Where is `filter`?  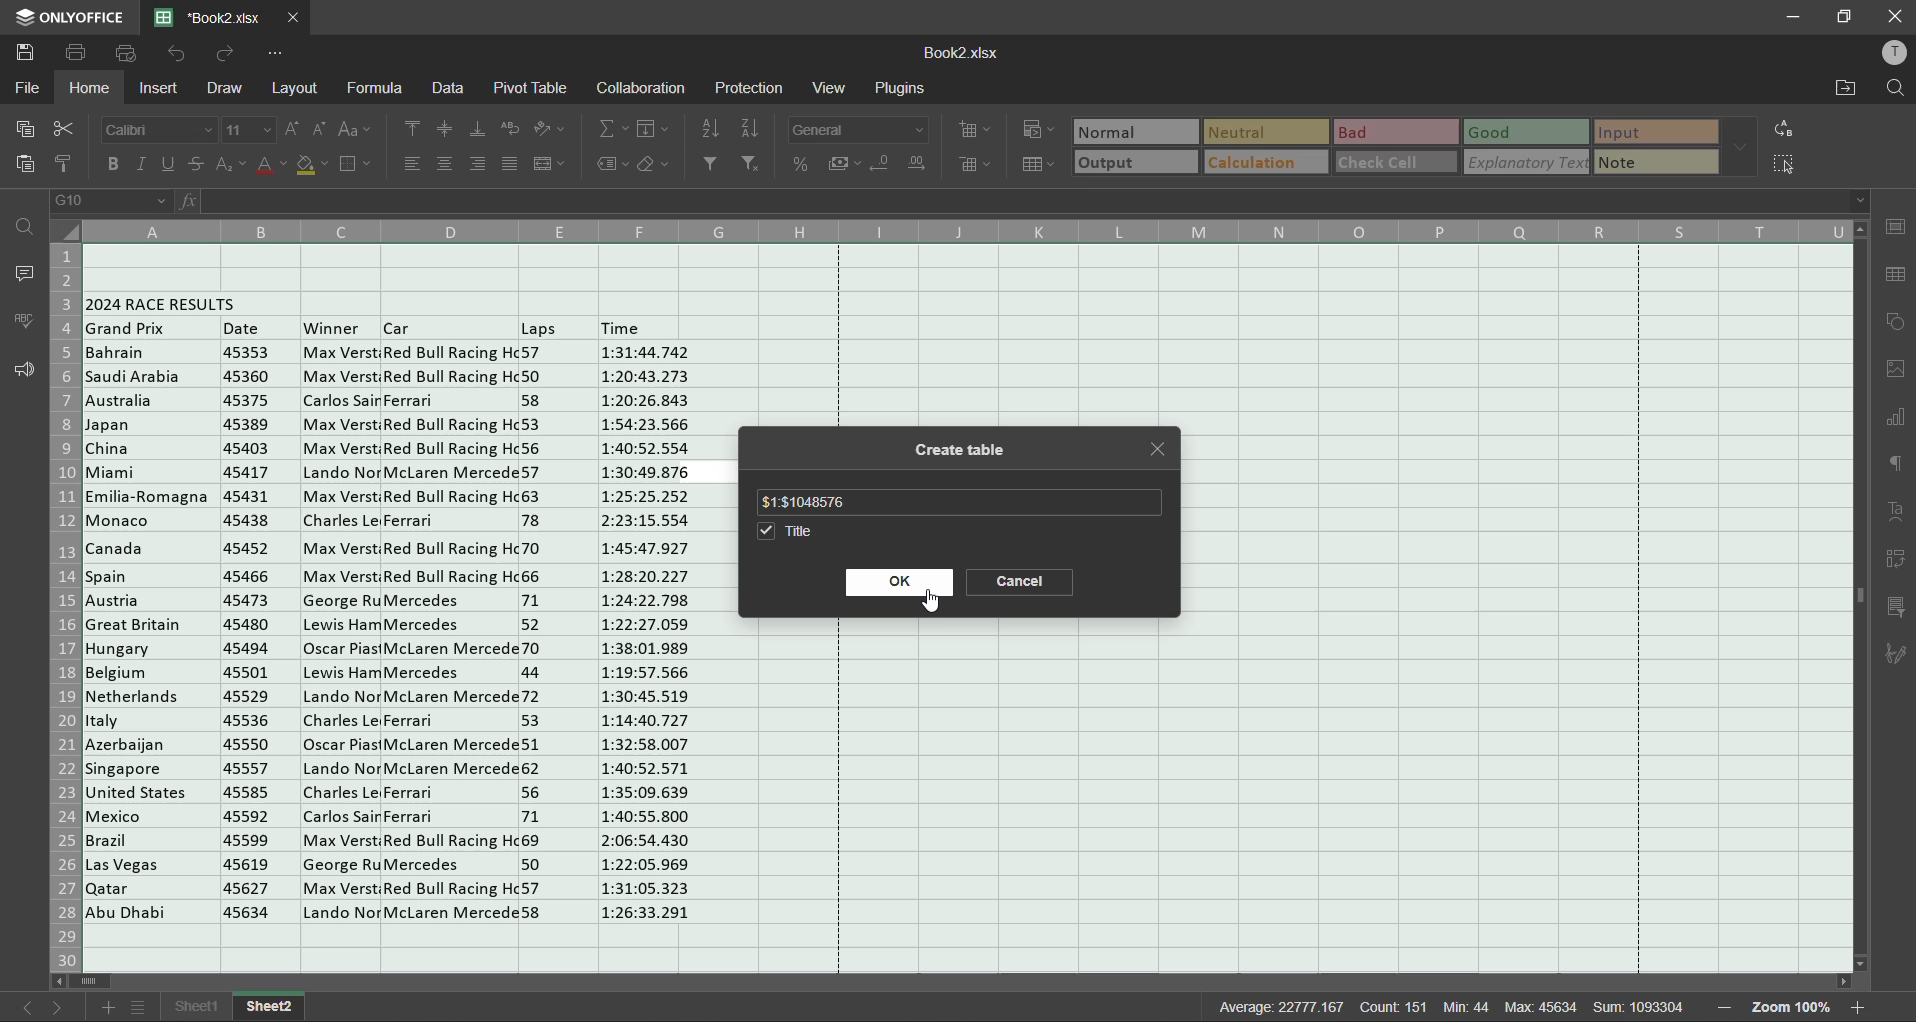 filter is located at coordinates (713, 164).